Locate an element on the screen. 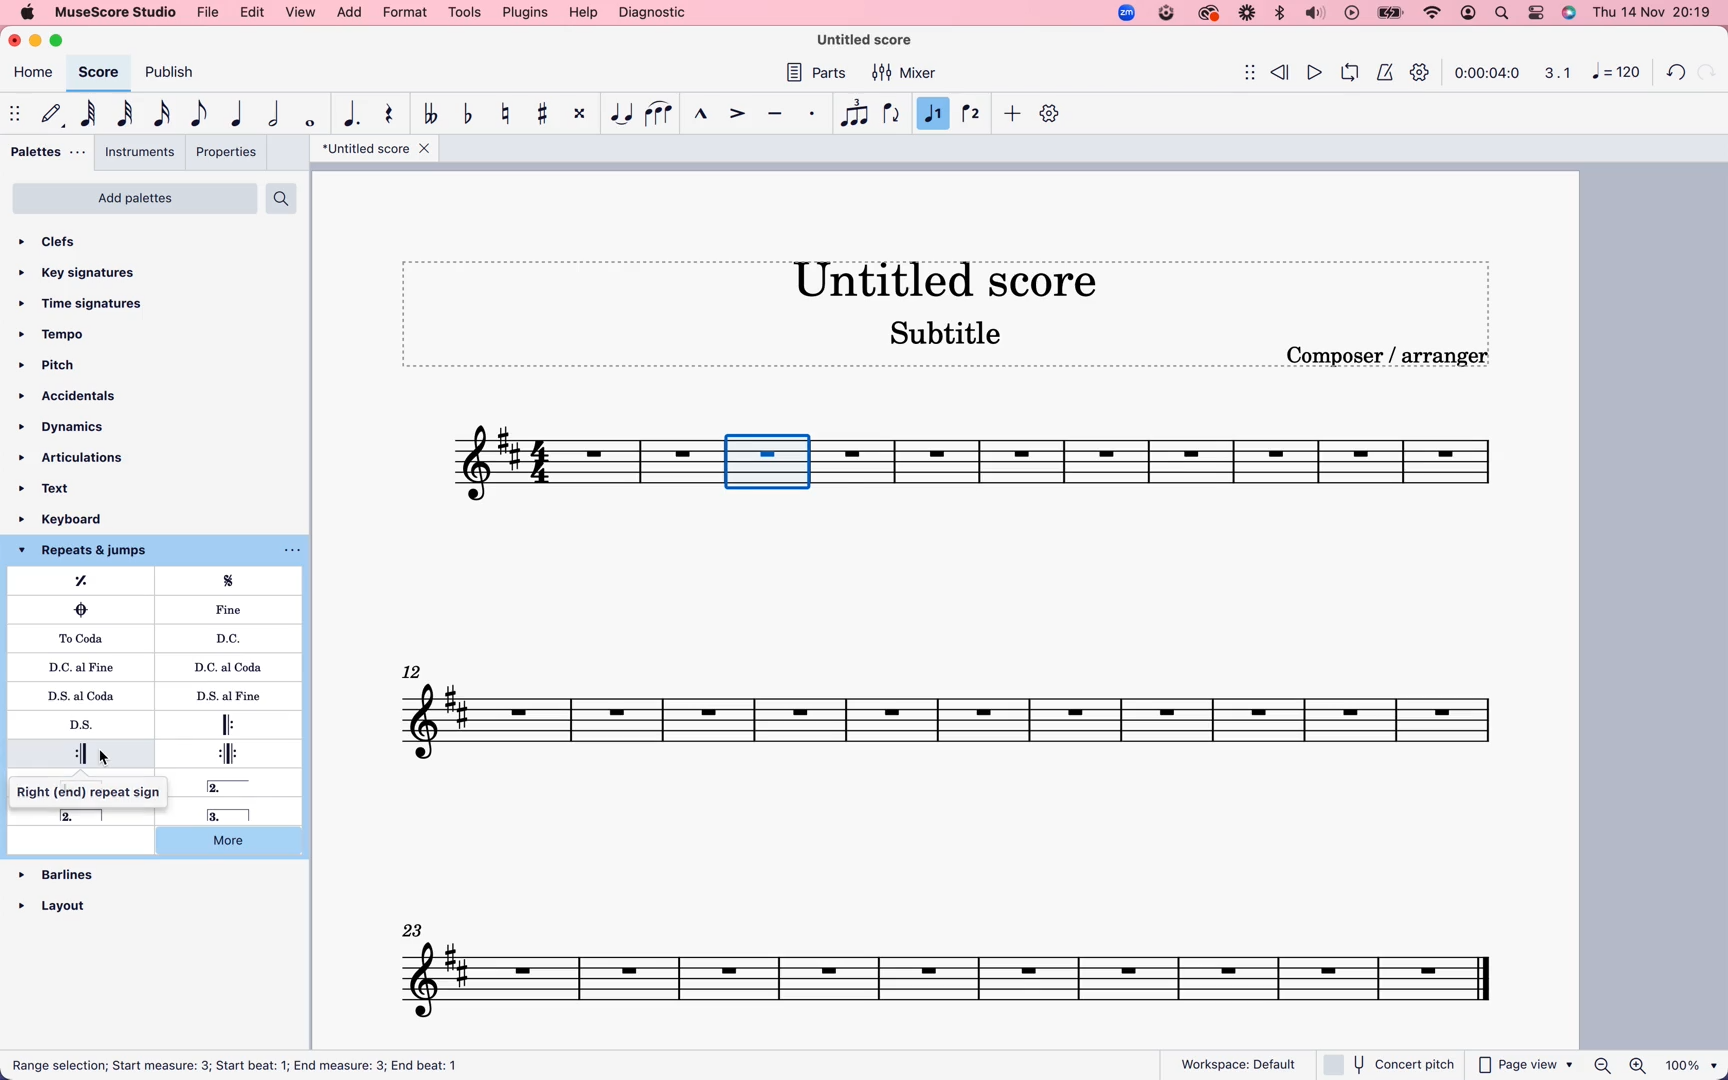  back is located at coordinates (1678, 69).